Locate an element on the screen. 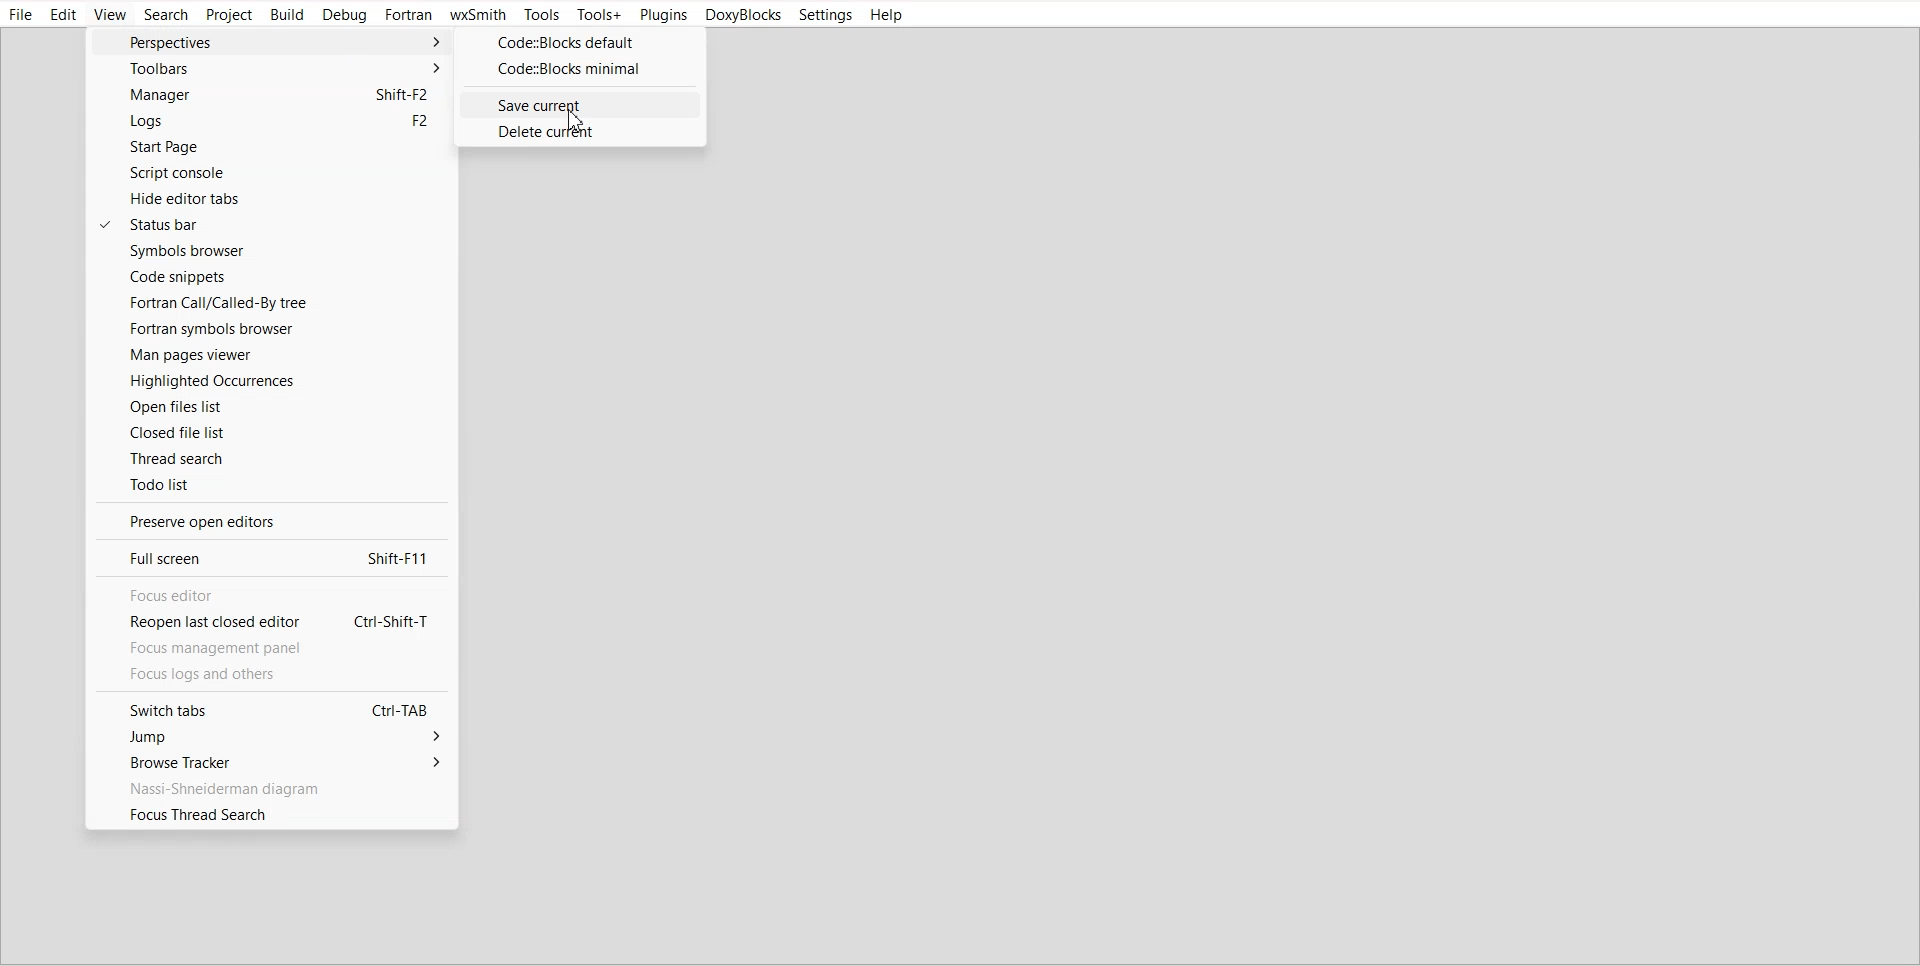 The height and width of the screenshot is (966, 1920). Manager is located at coordinates (266, 95).